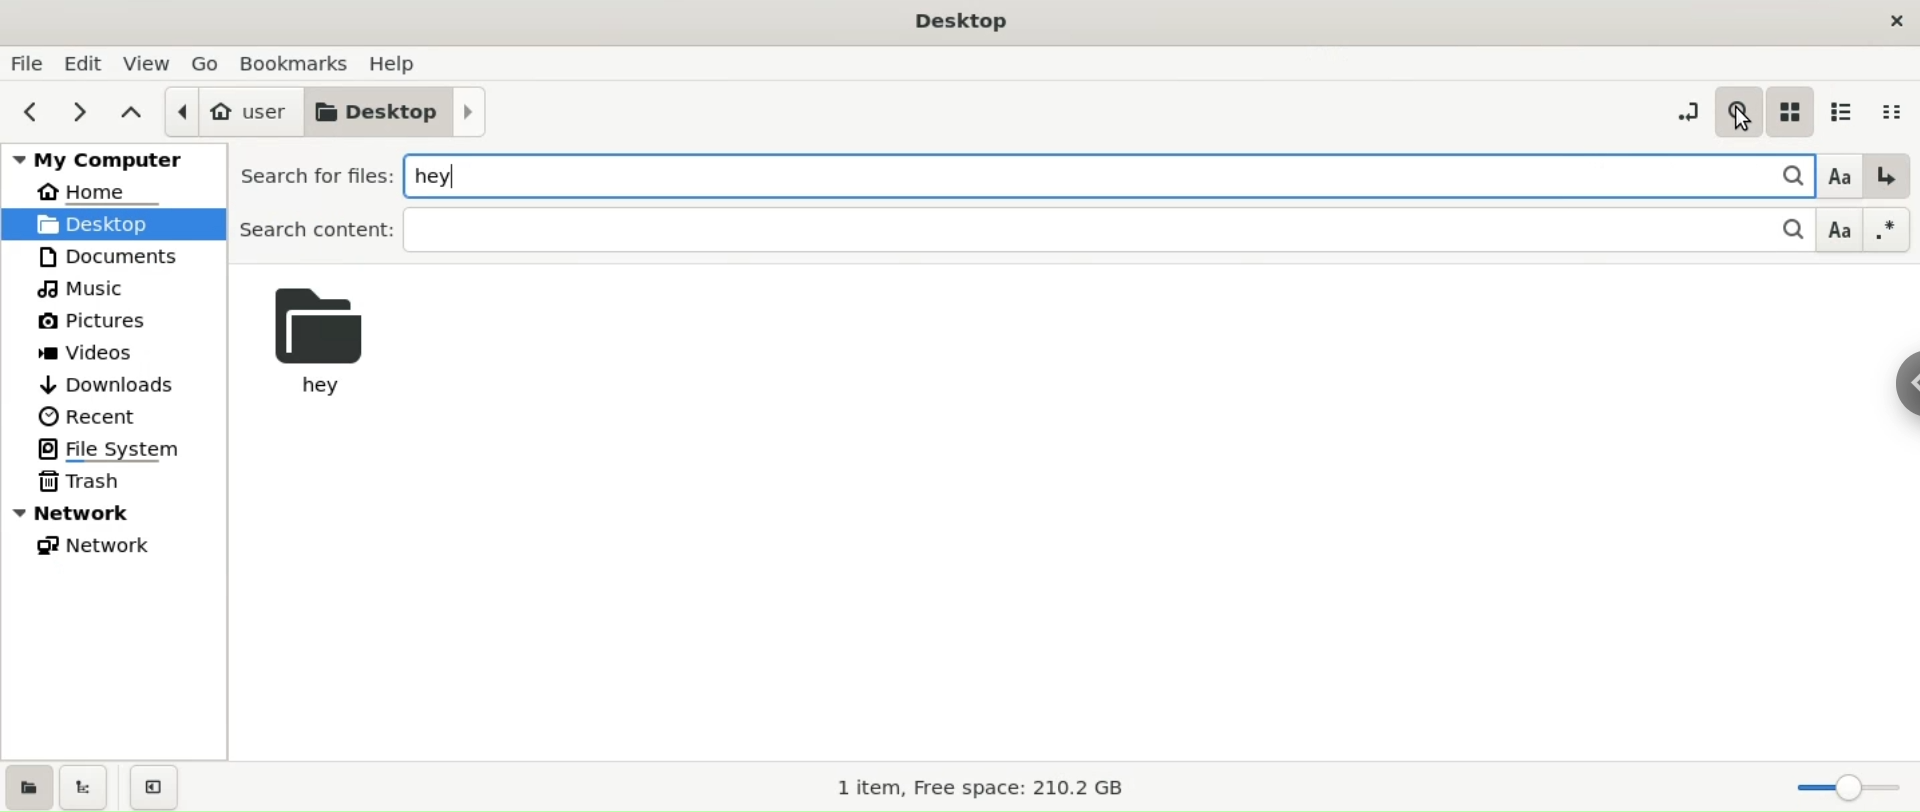 This screenshot has width=1920, height=812. I want to click on cursor, so click(1742, 121).